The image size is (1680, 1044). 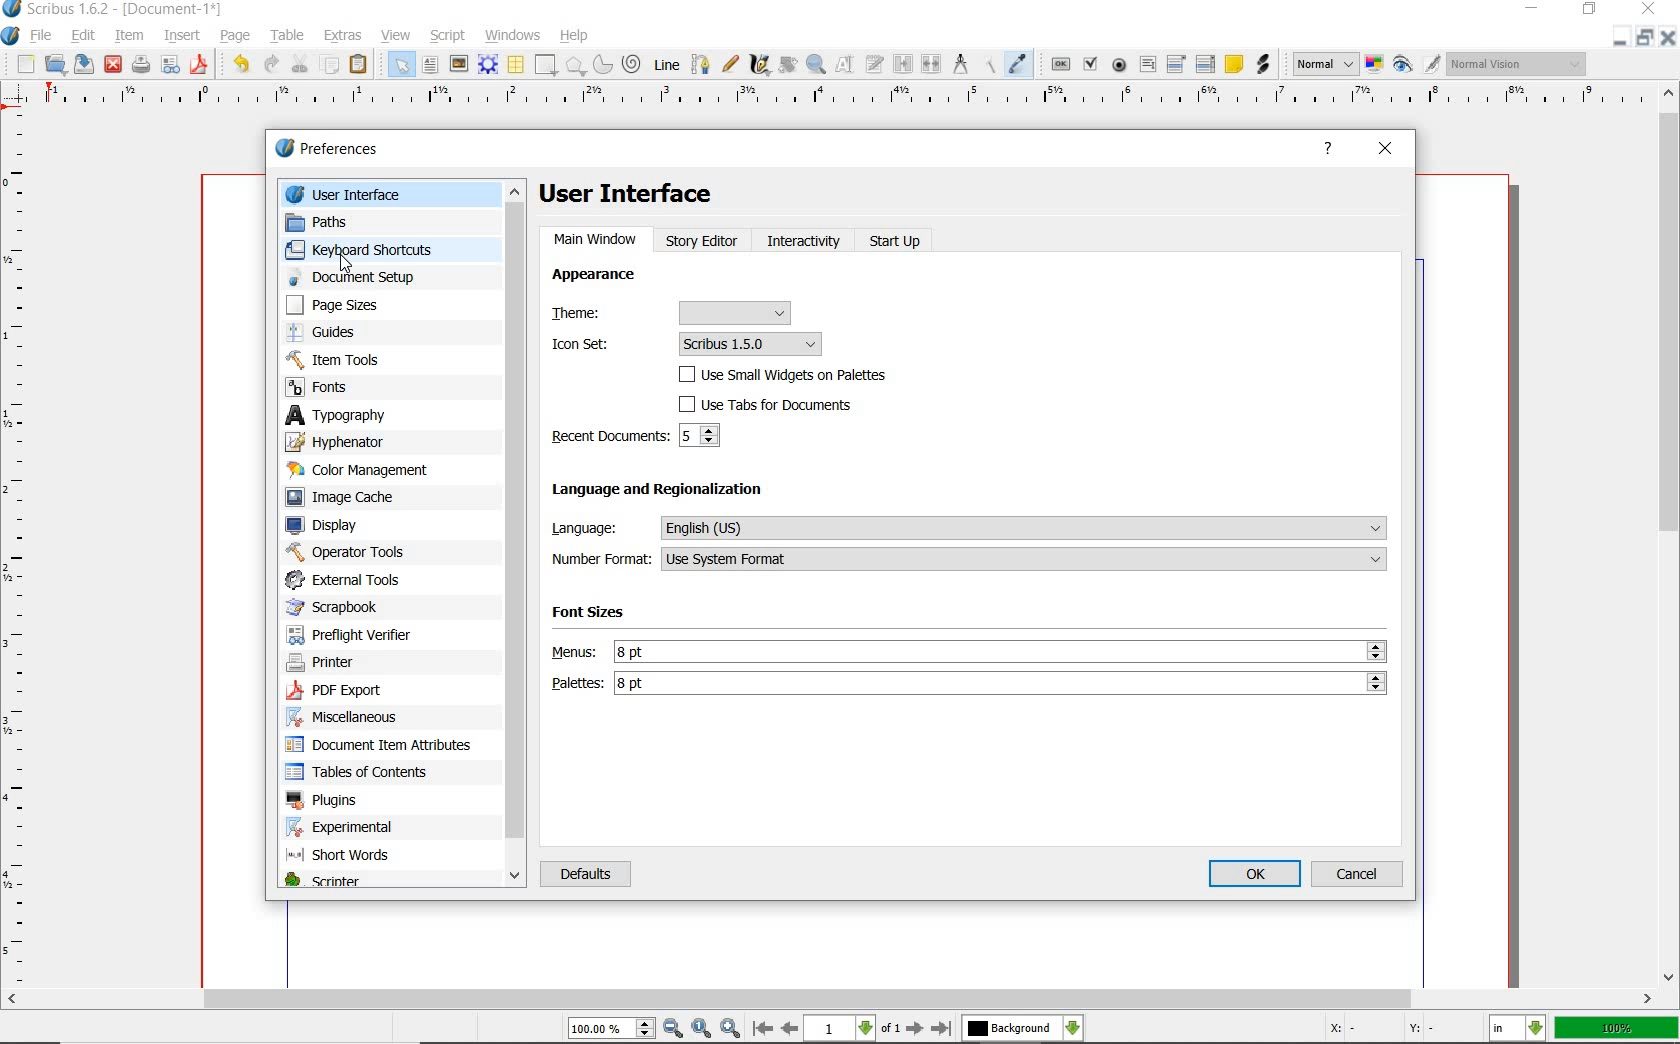 I want to click on zoom in or zoom out, so click(x=816, y=66).